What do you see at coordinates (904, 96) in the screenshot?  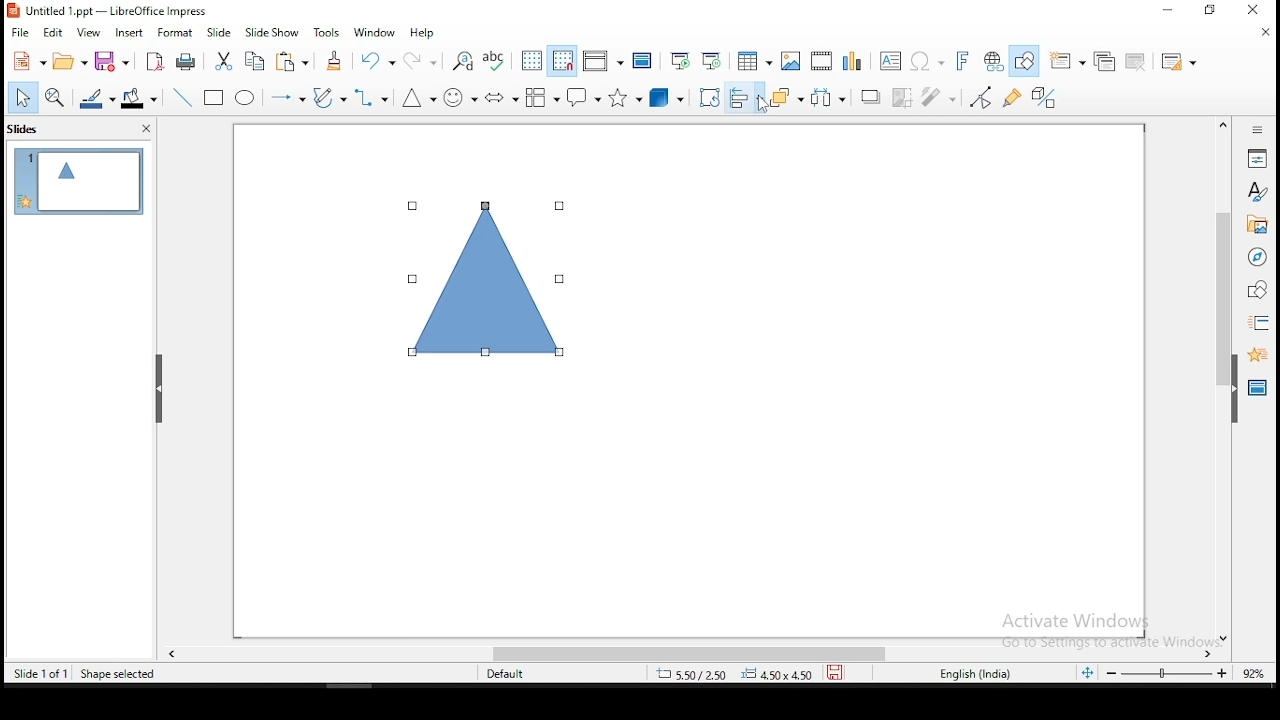 I see `crop image` at bounding box center [904, 96].